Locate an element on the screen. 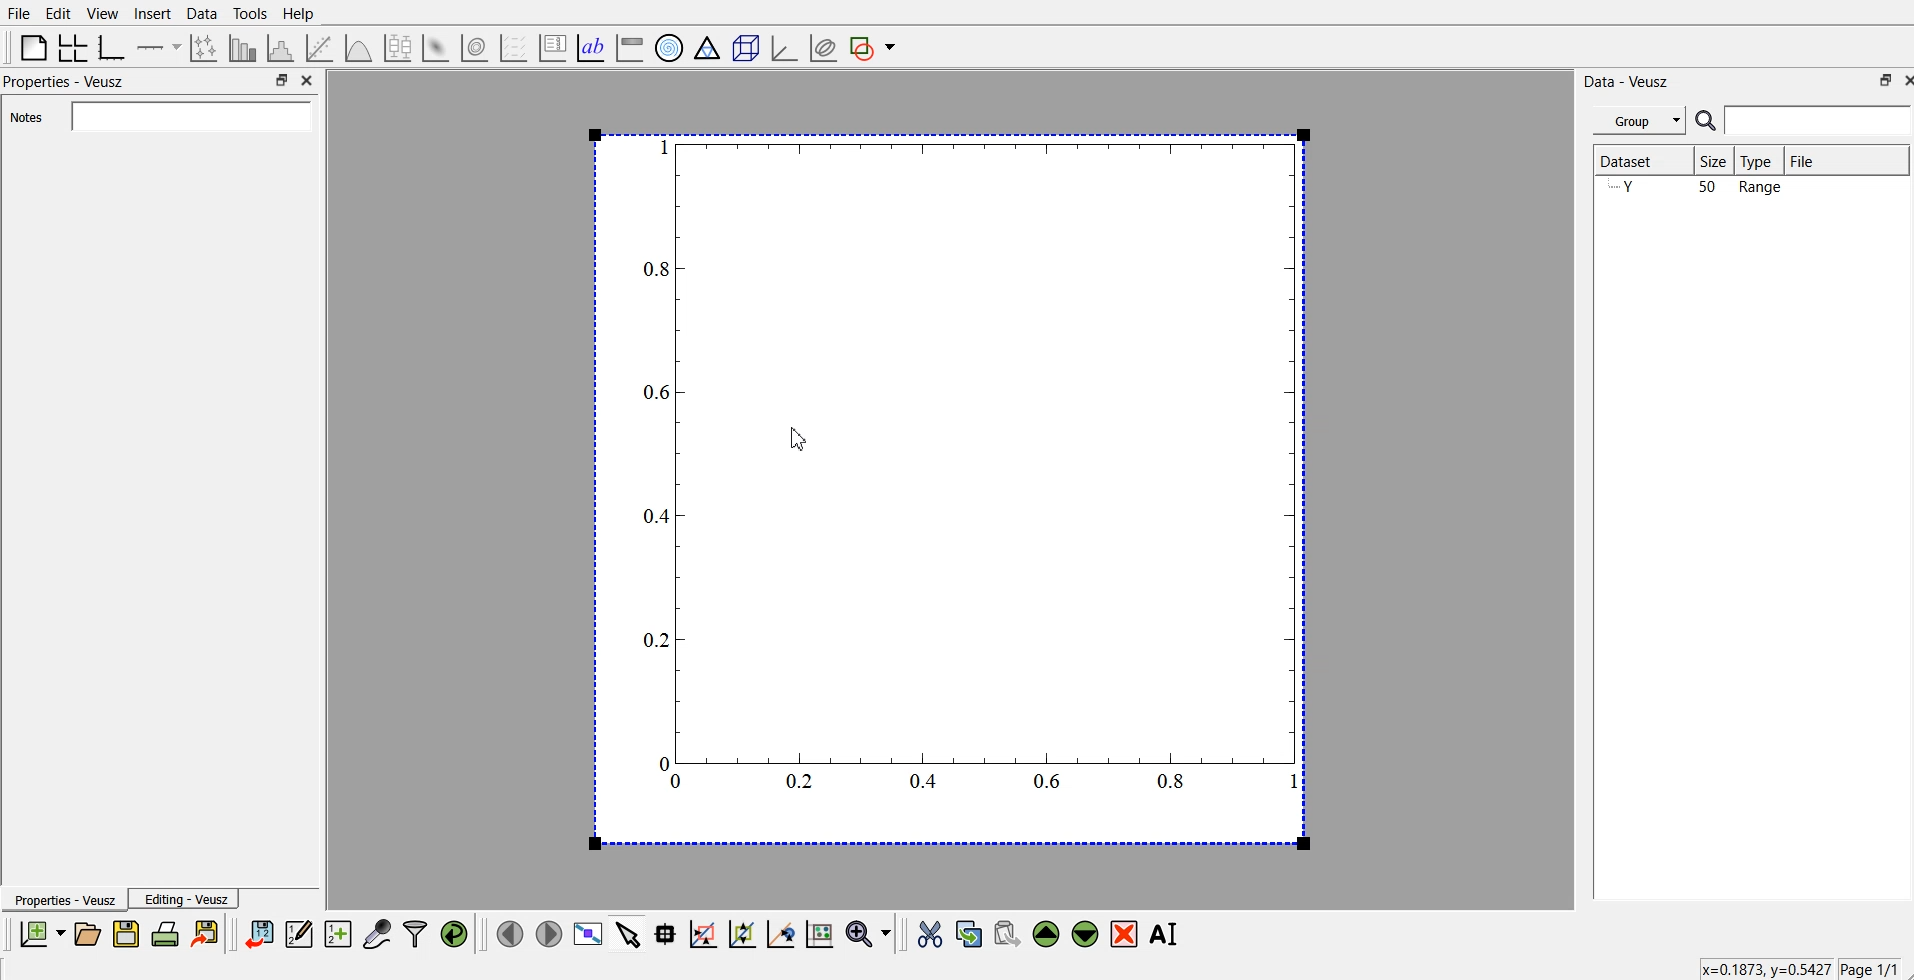 The height and width of the screenshot is (980, 1914). plot a function is located at coordinates (360, 45).